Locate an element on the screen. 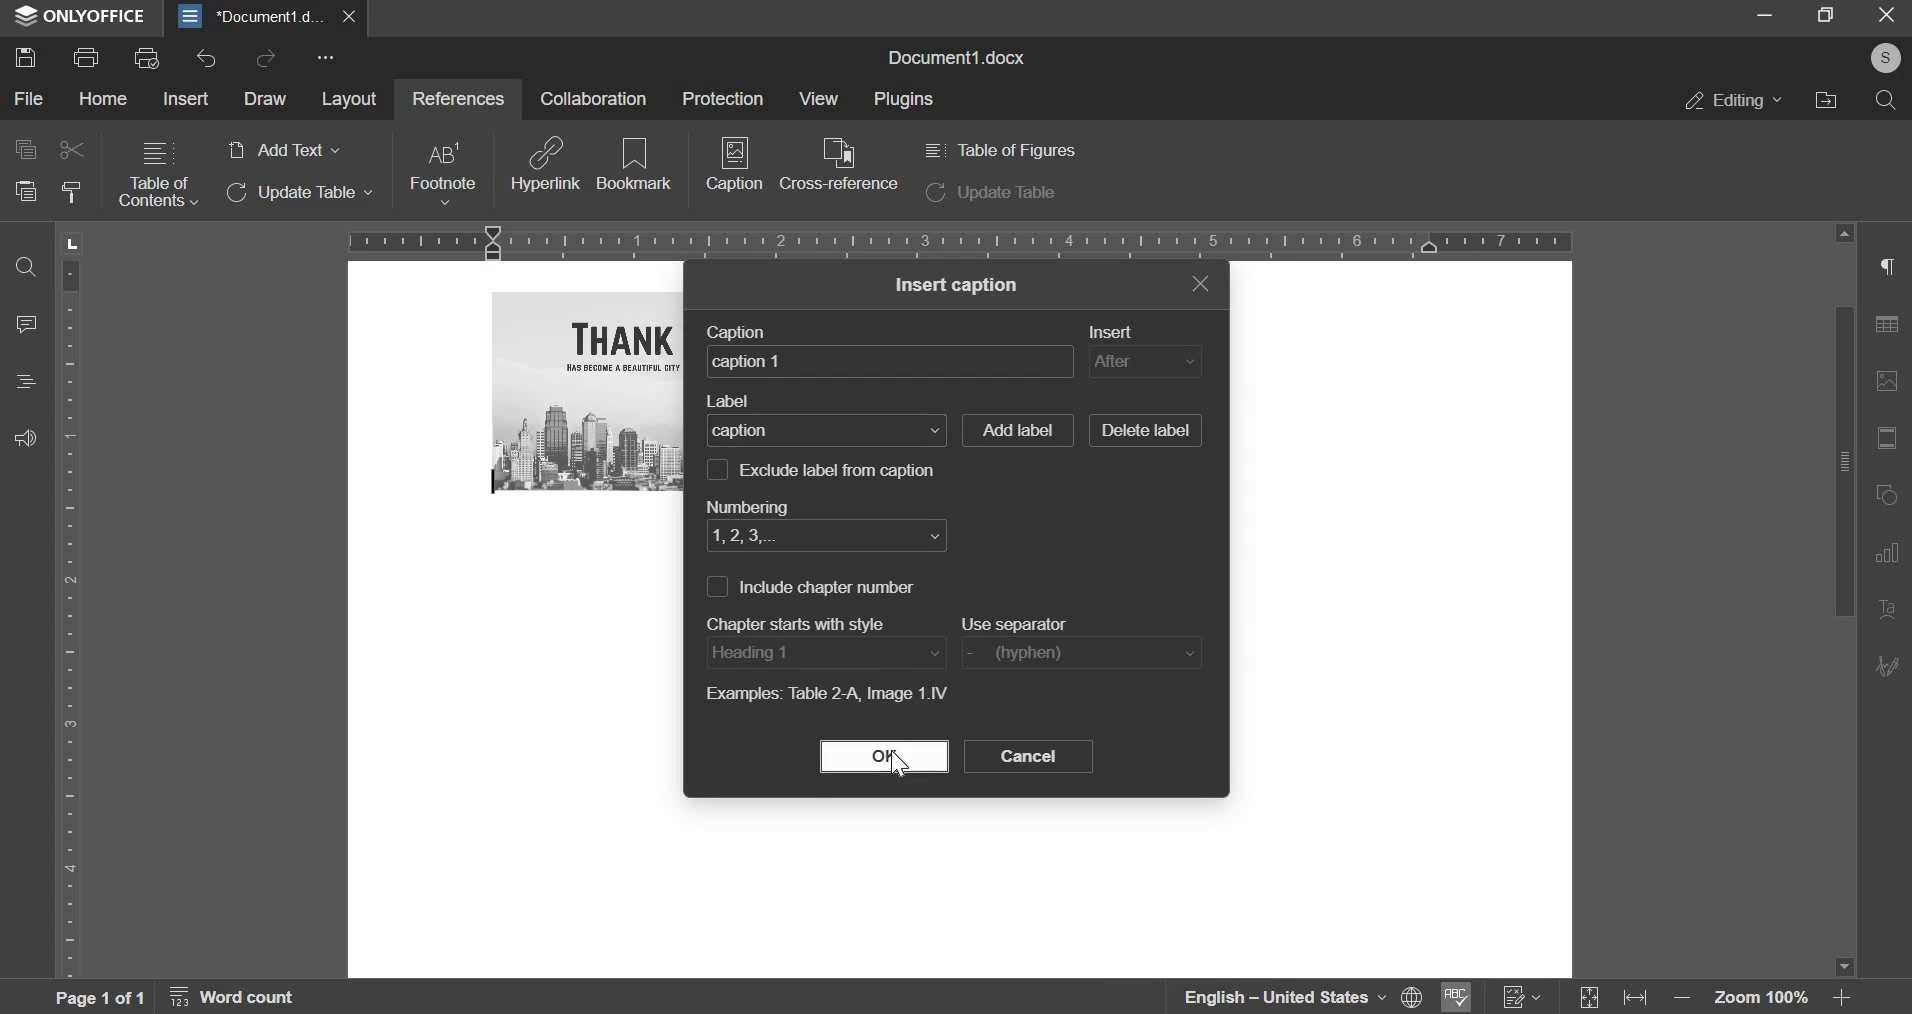 The width and height of the screenshot is (1912, 1014). add text is located at coordinates (282, 151).